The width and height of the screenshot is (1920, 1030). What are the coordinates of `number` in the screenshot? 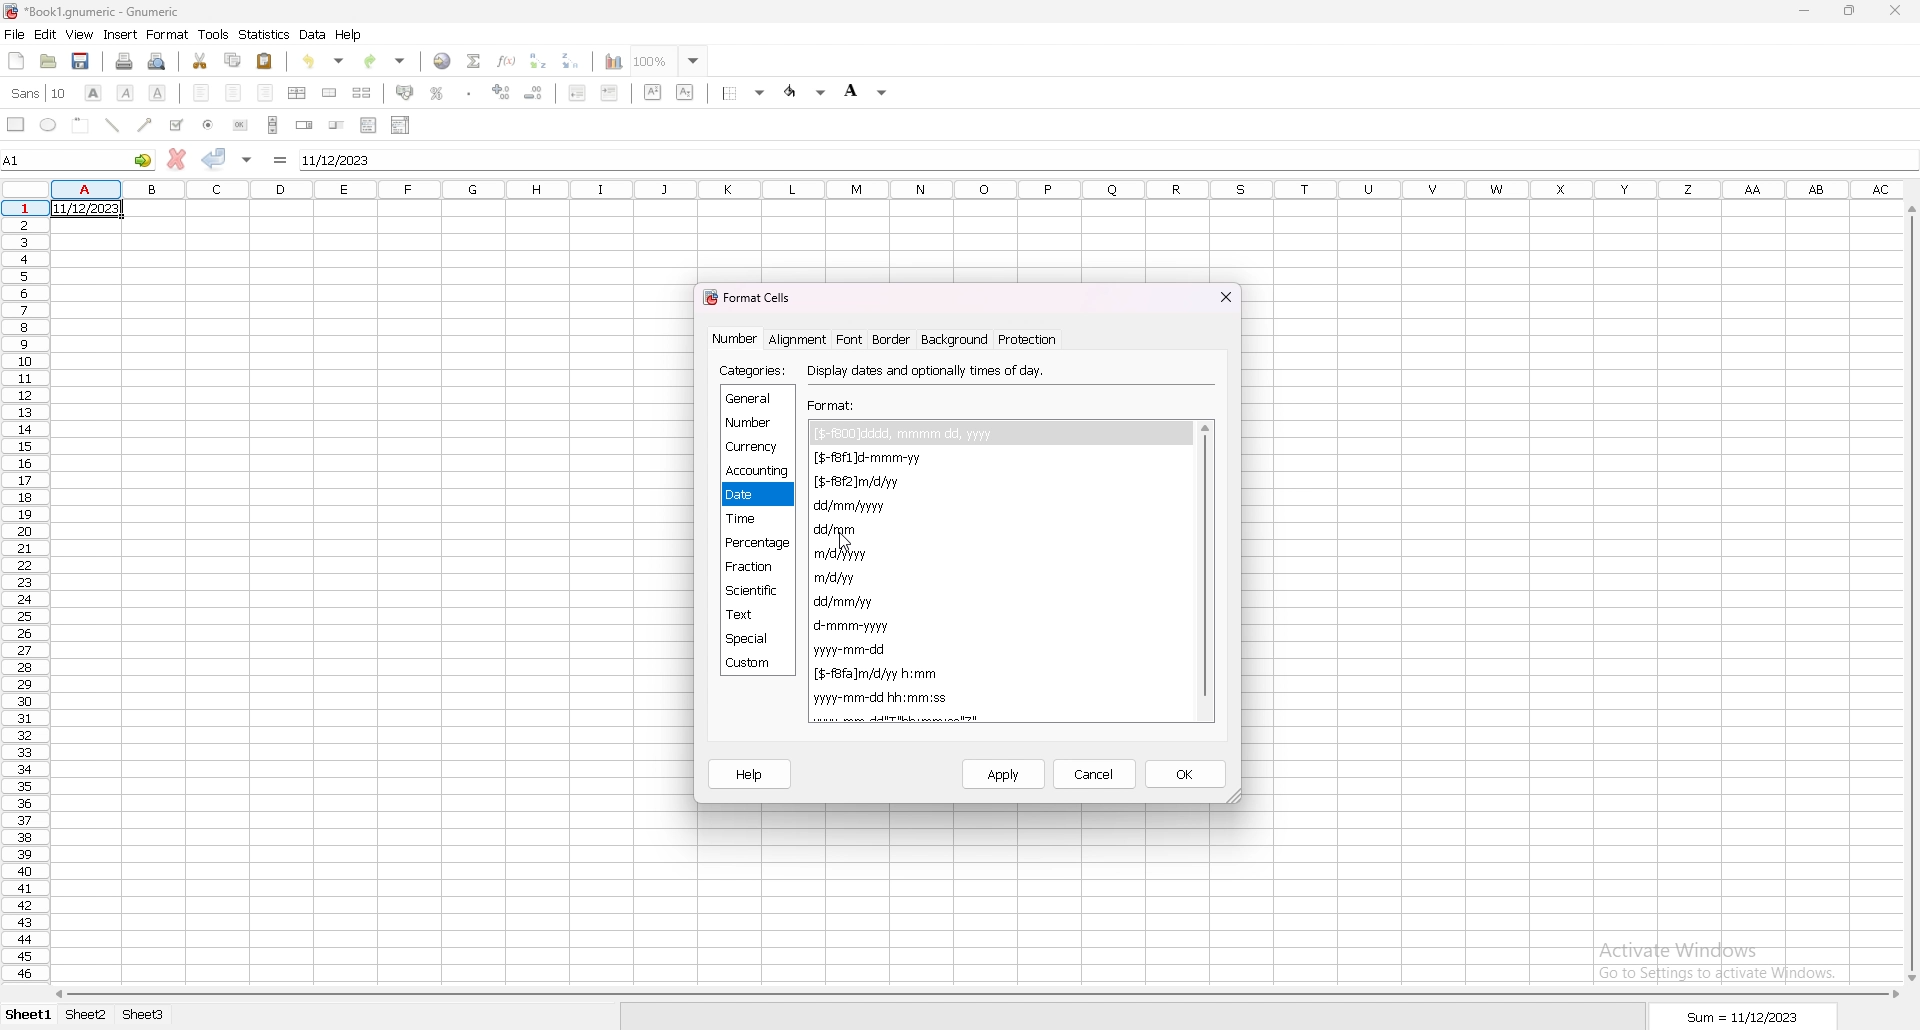 It's located at (736, 338).